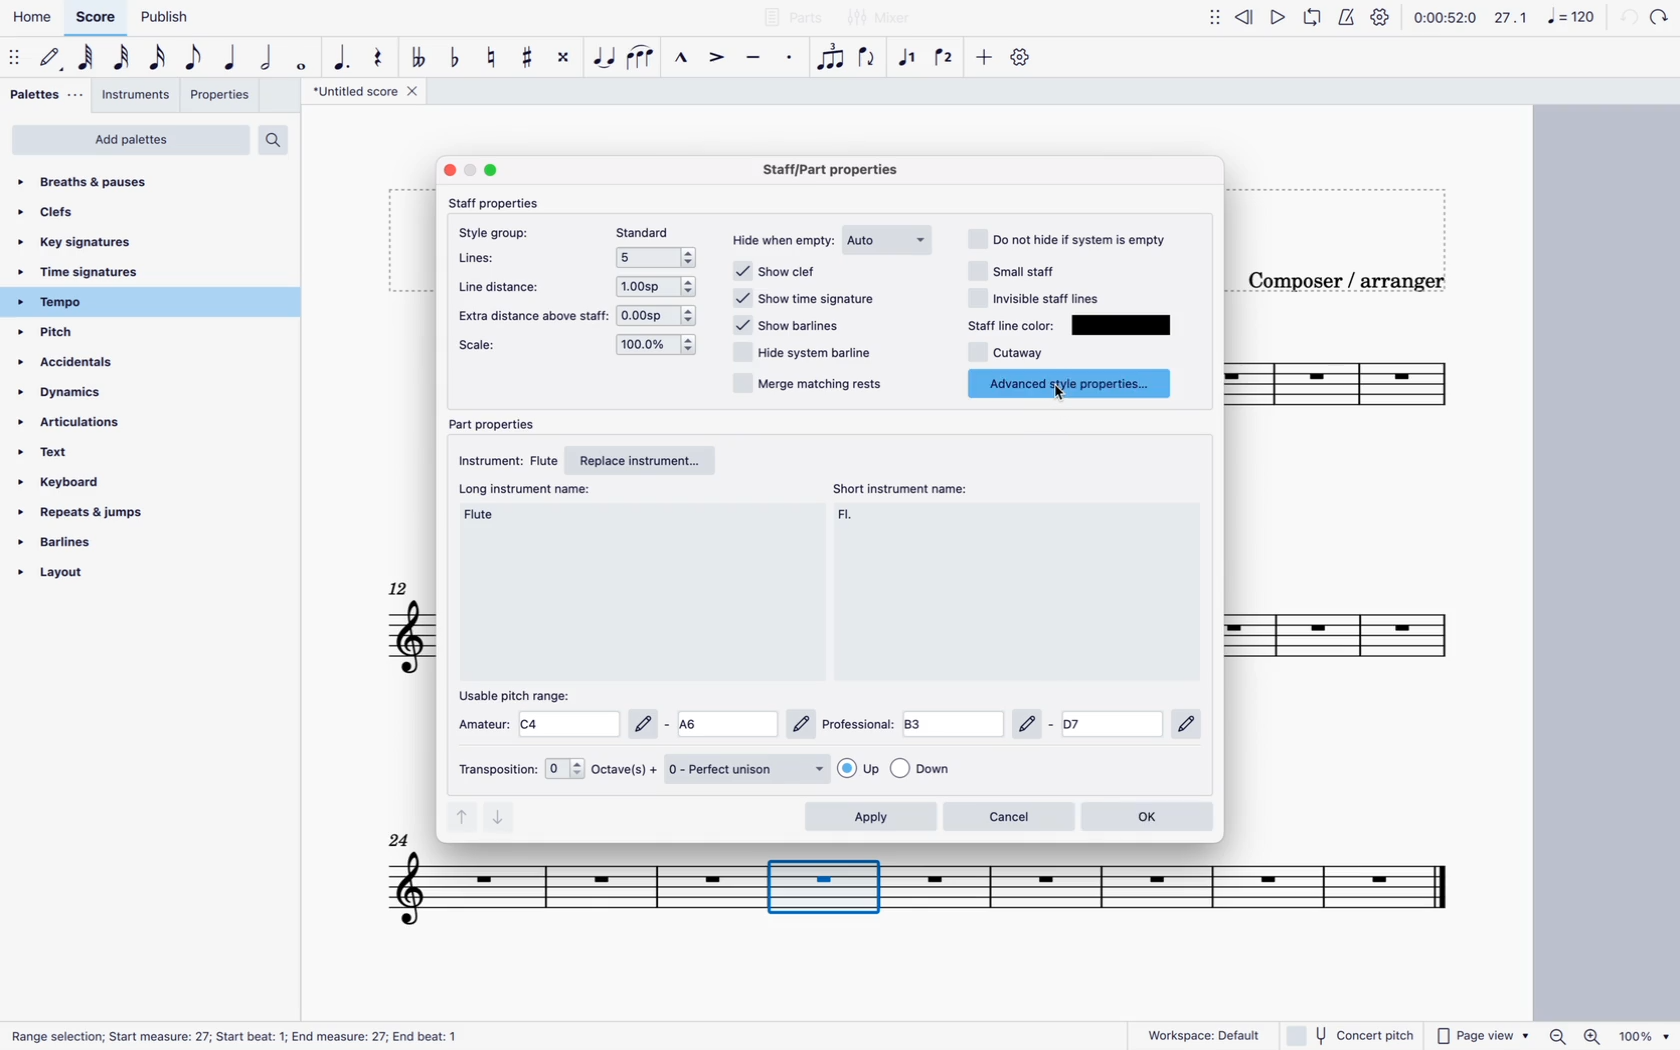  I want to click on more, so click(984, 56).